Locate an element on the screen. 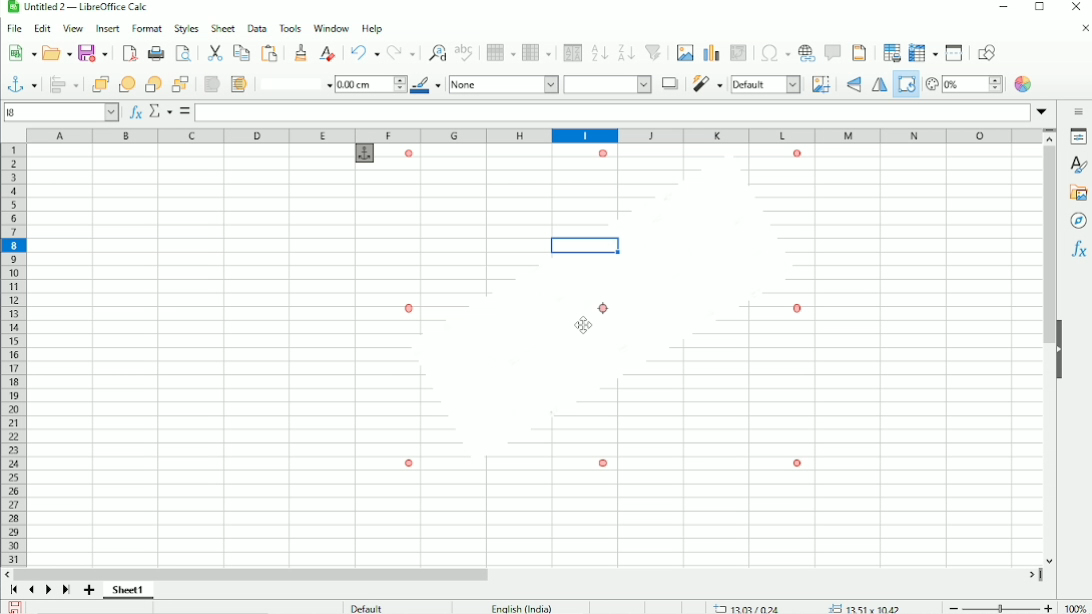 The image size is (1092, 614). Rotate is located at coordinates (905, 88).